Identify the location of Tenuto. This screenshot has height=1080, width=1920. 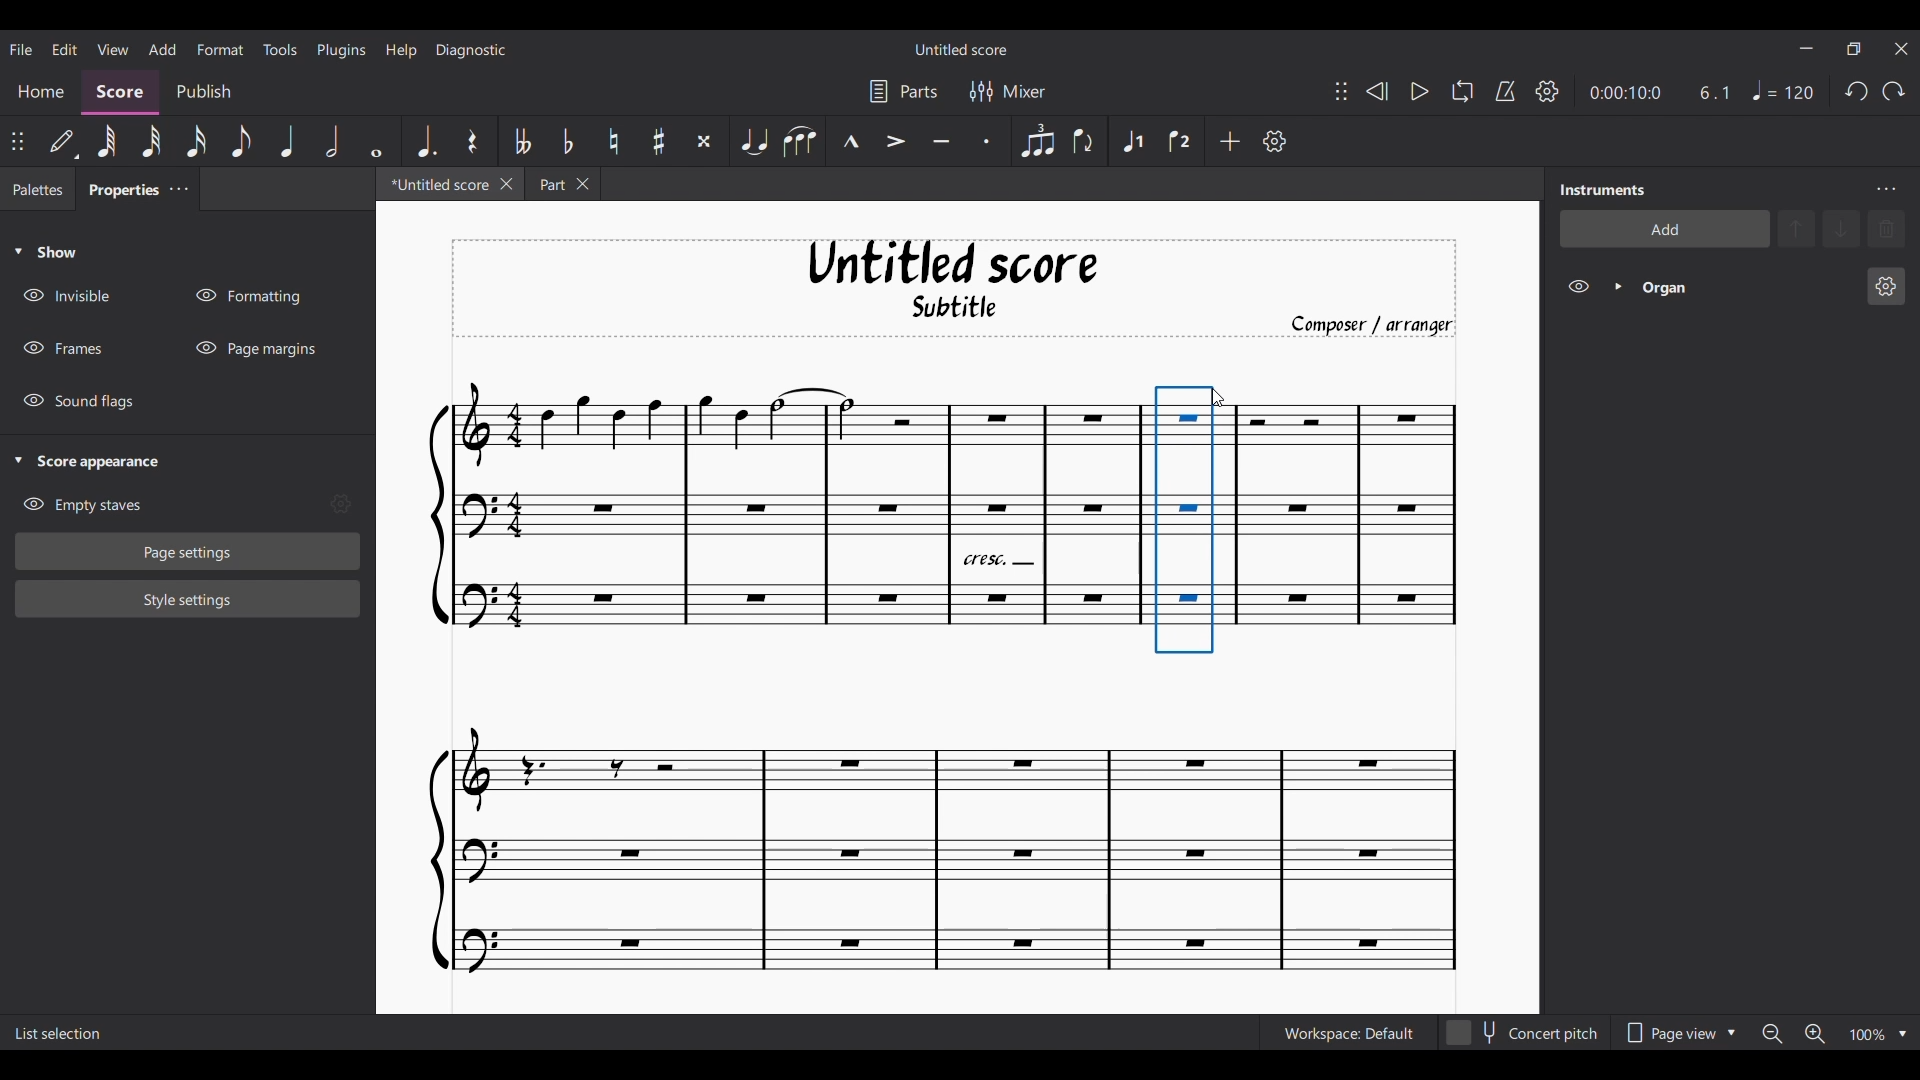
(943, 141).